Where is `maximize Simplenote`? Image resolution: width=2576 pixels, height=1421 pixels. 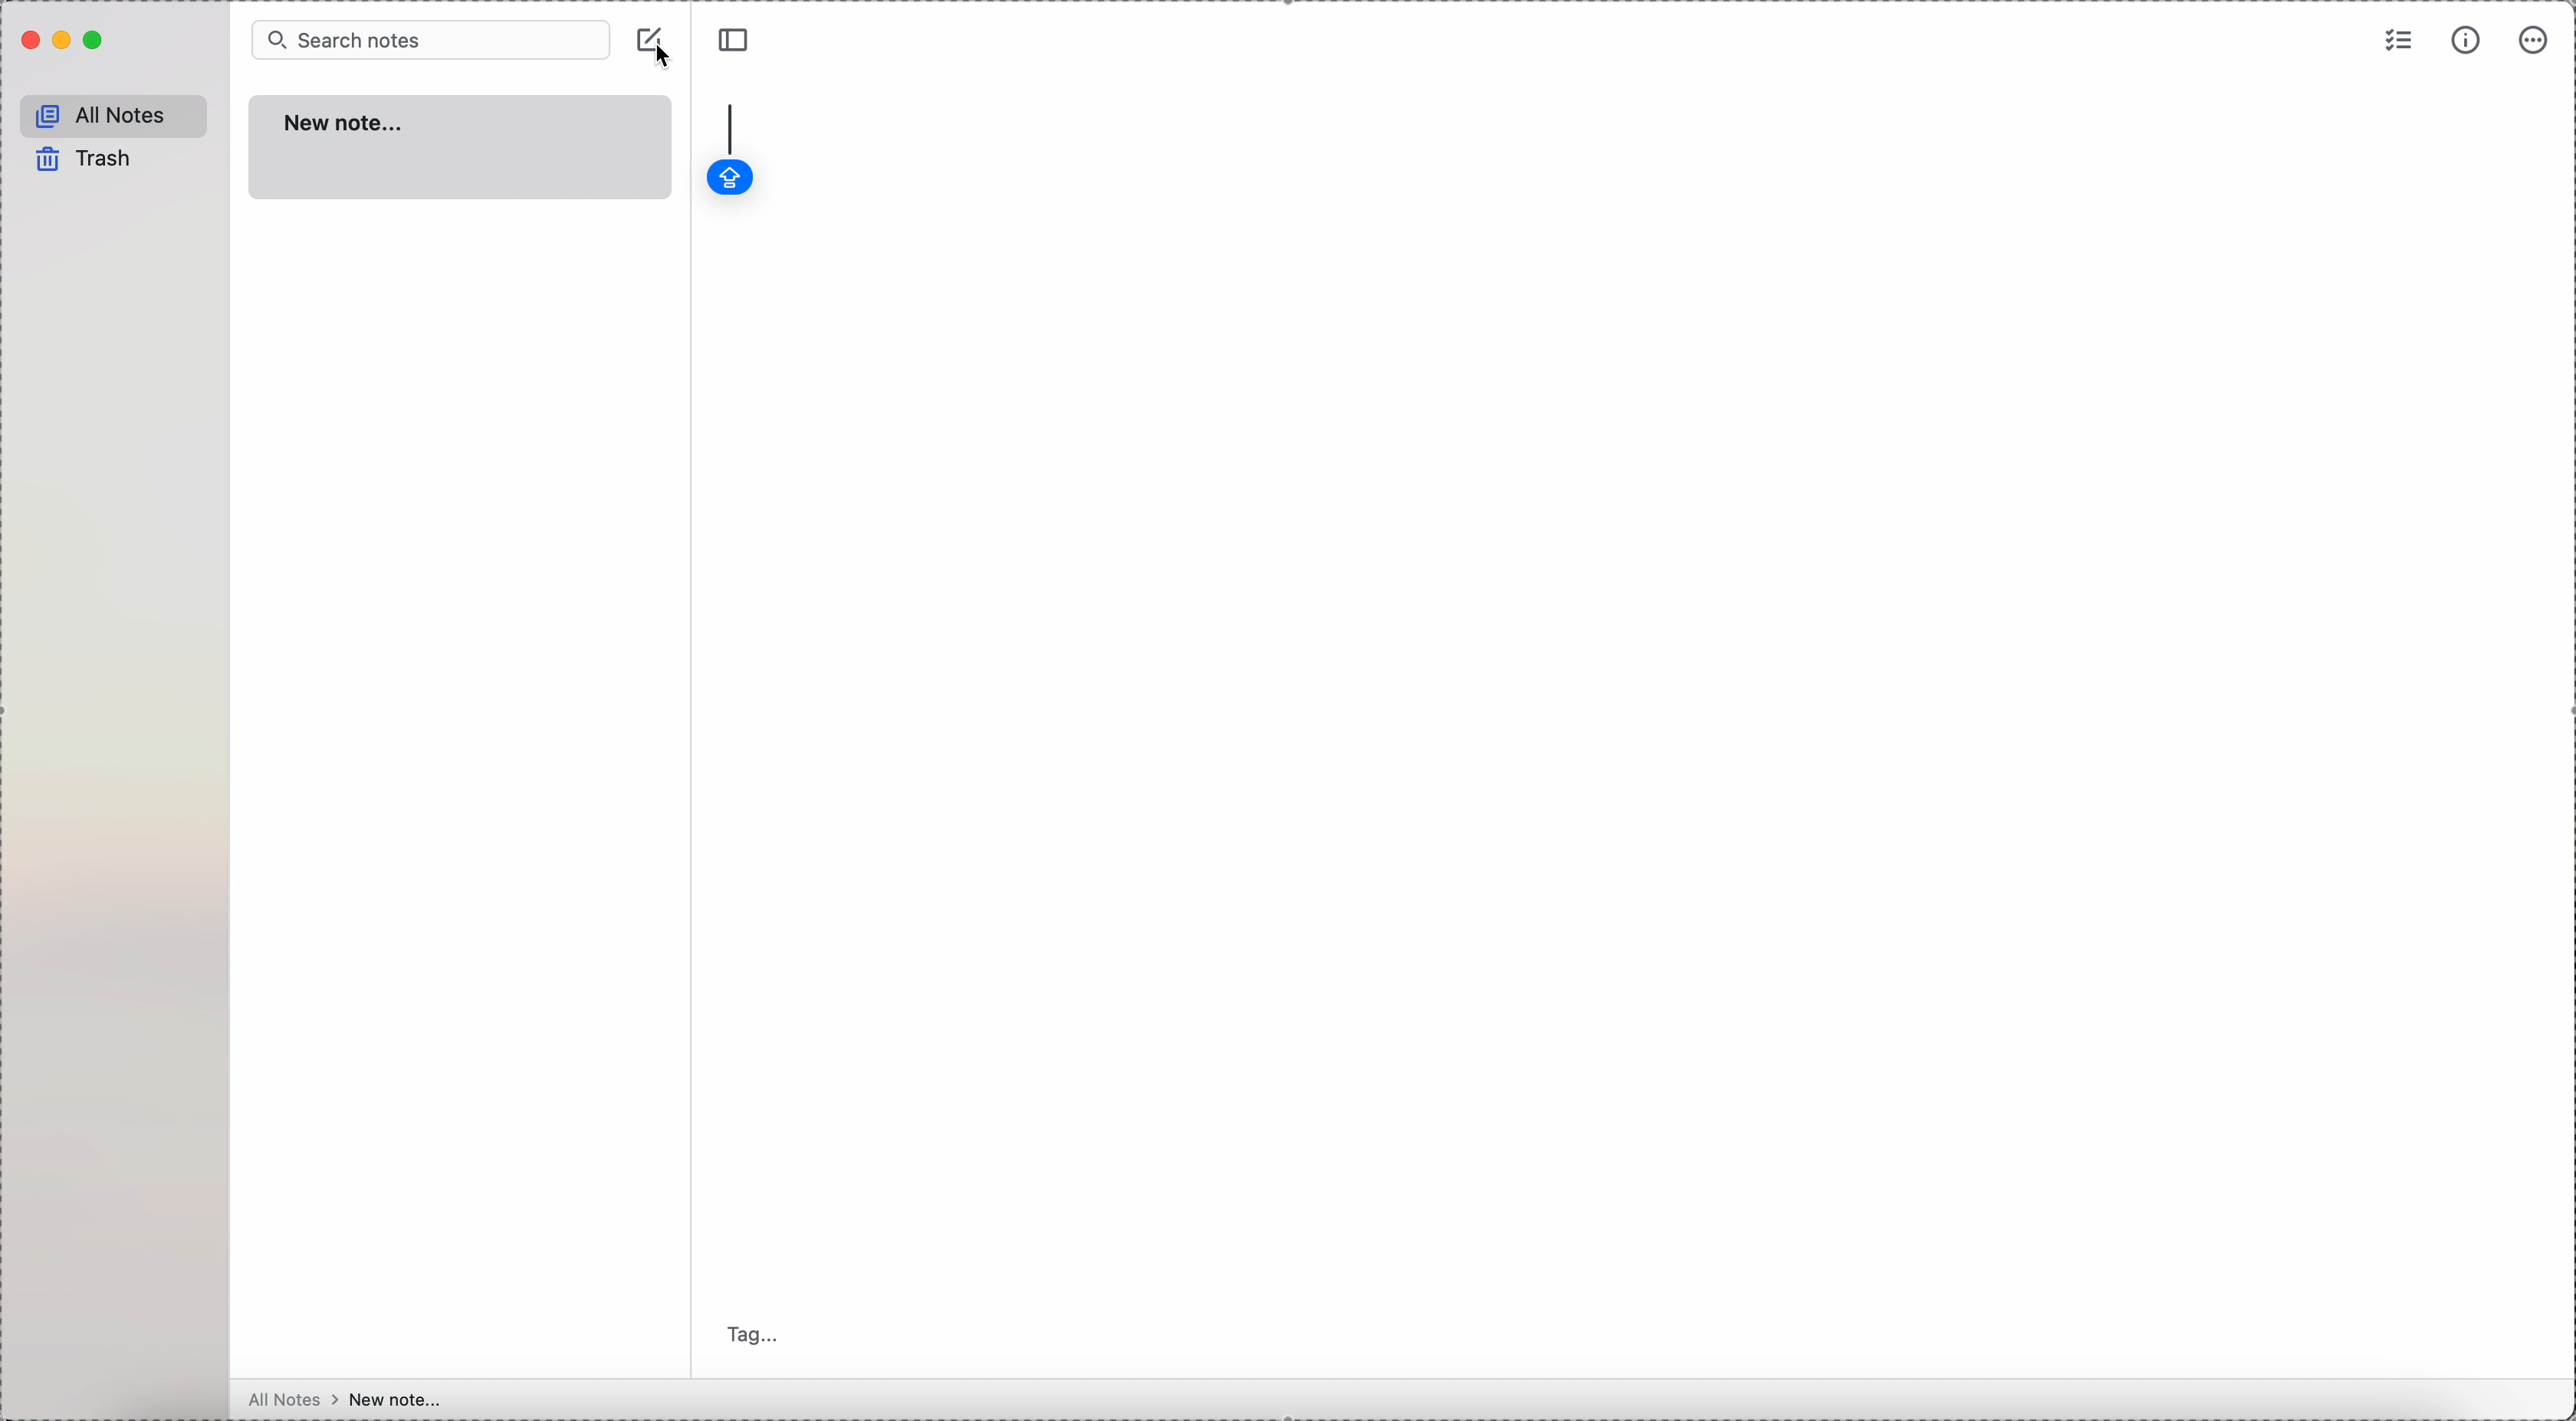 maximize Simplenote is located at coordinates (97, 40).